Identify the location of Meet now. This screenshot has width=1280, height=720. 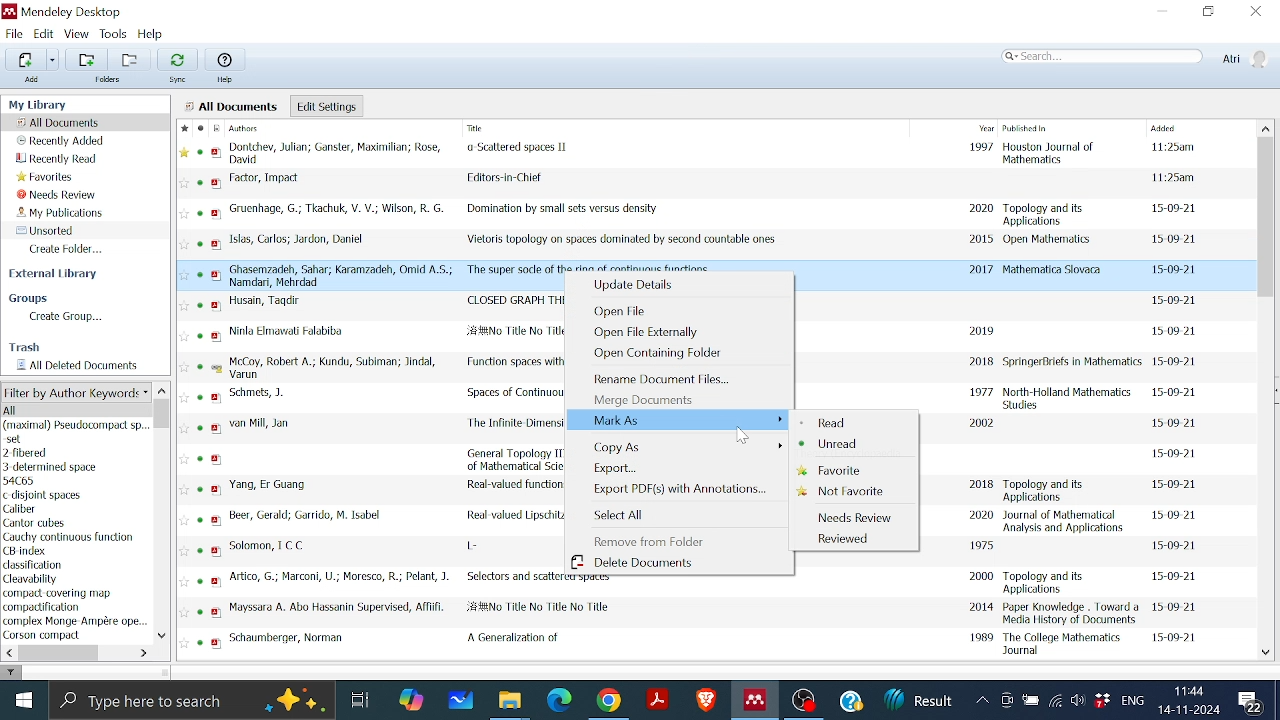
(1007, 701).